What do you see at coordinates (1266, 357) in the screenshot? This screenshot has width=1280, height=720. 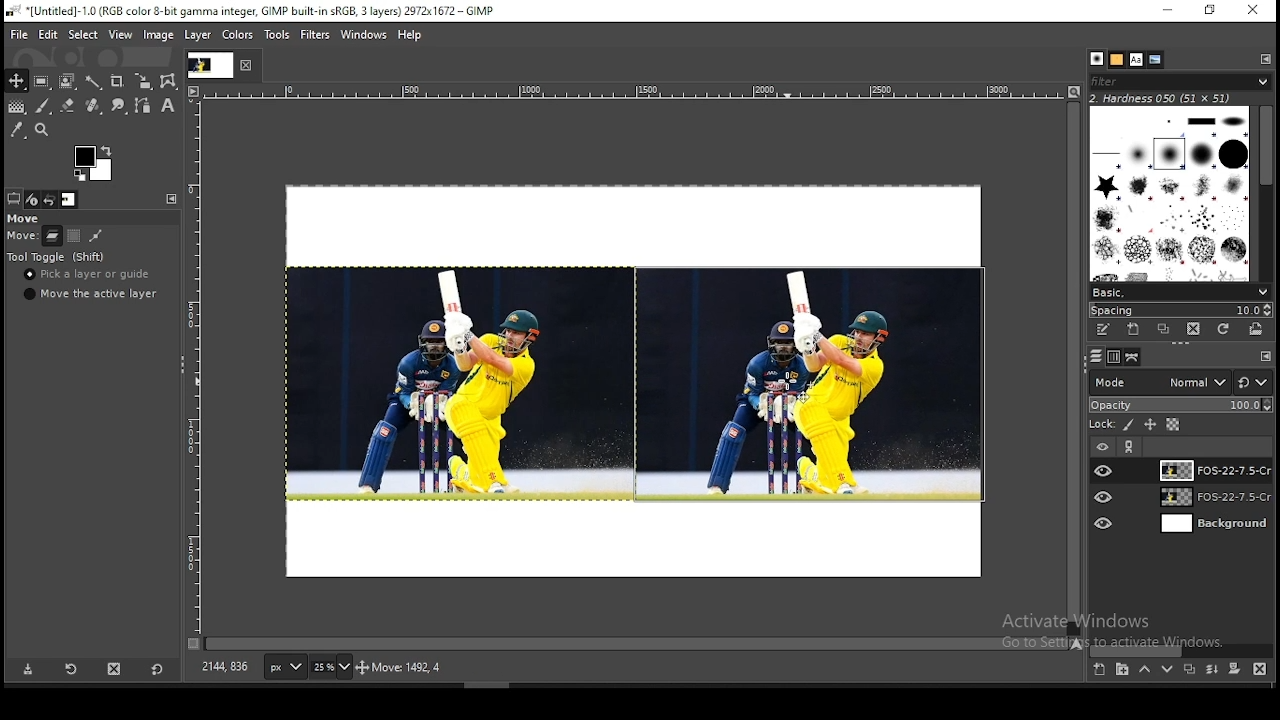 I see `tool` at bounding box center [1266, 357].